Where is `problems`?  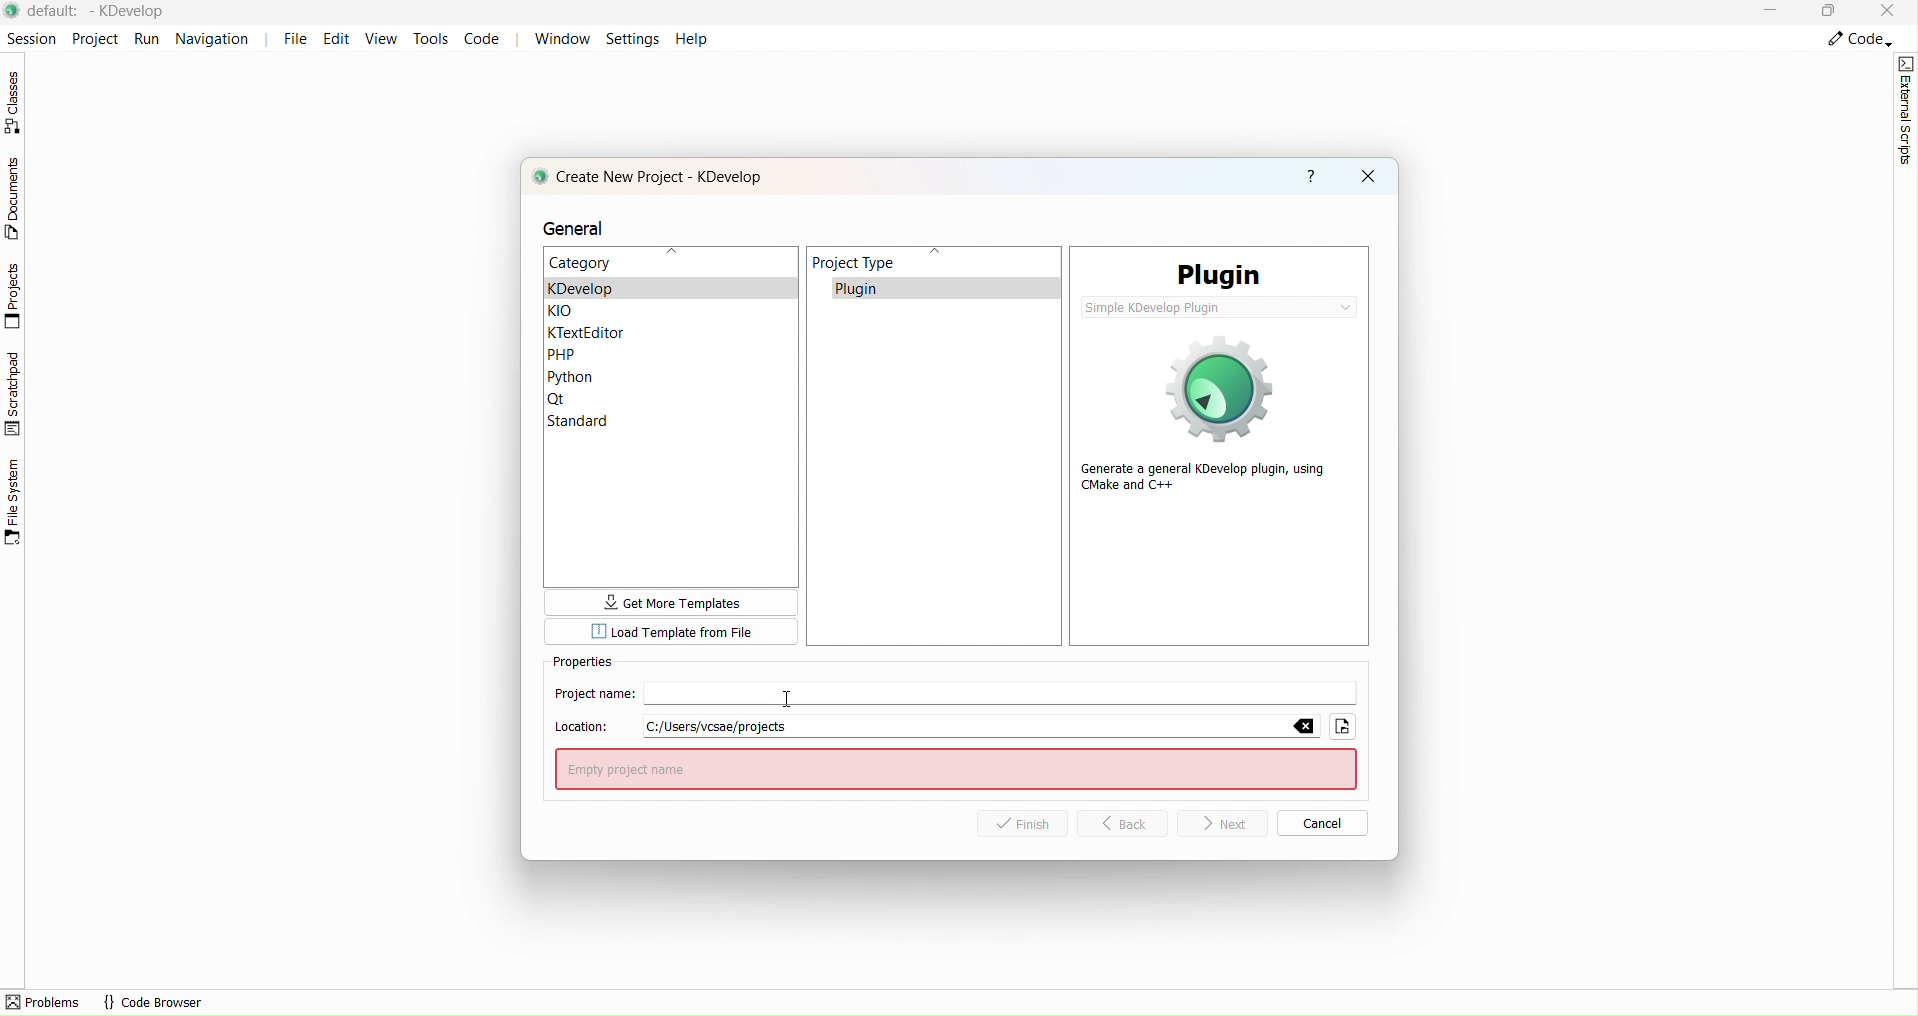 problems is located at coordinates (44, 1002).